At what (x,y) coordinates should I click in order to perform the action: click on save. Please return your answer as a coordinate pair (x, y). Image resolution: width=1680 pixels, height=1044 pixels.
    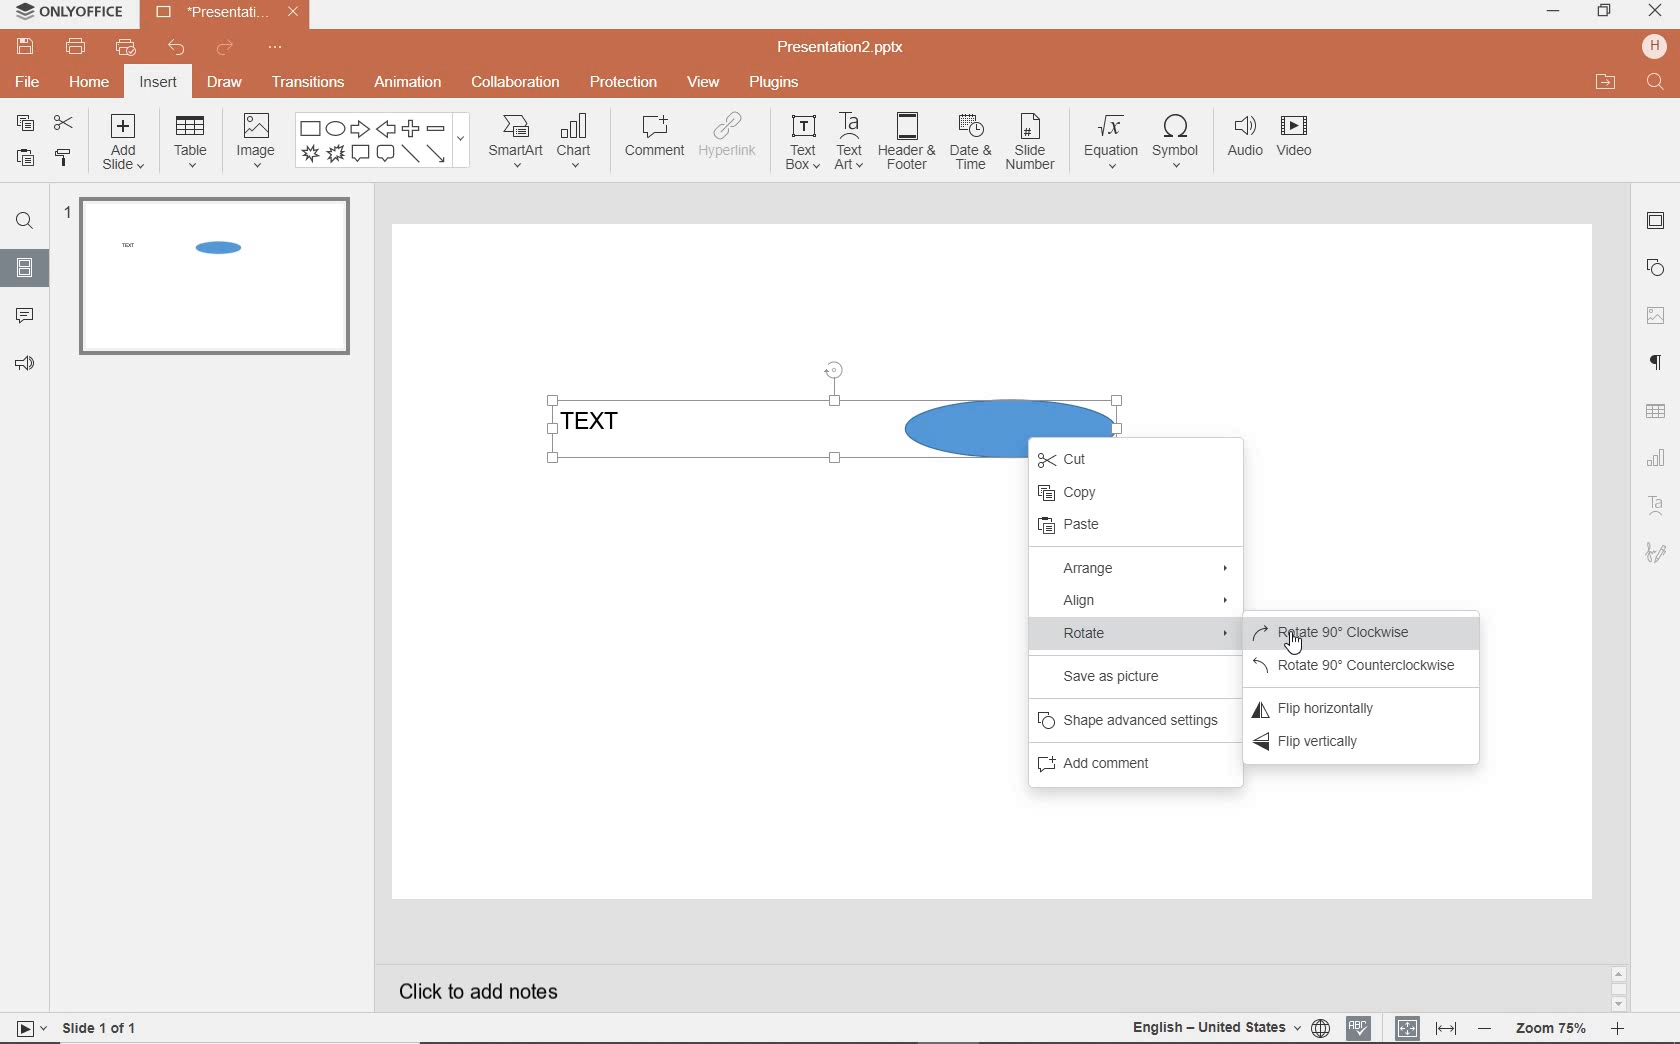
    Looking at the image, I should click on (22, 46).